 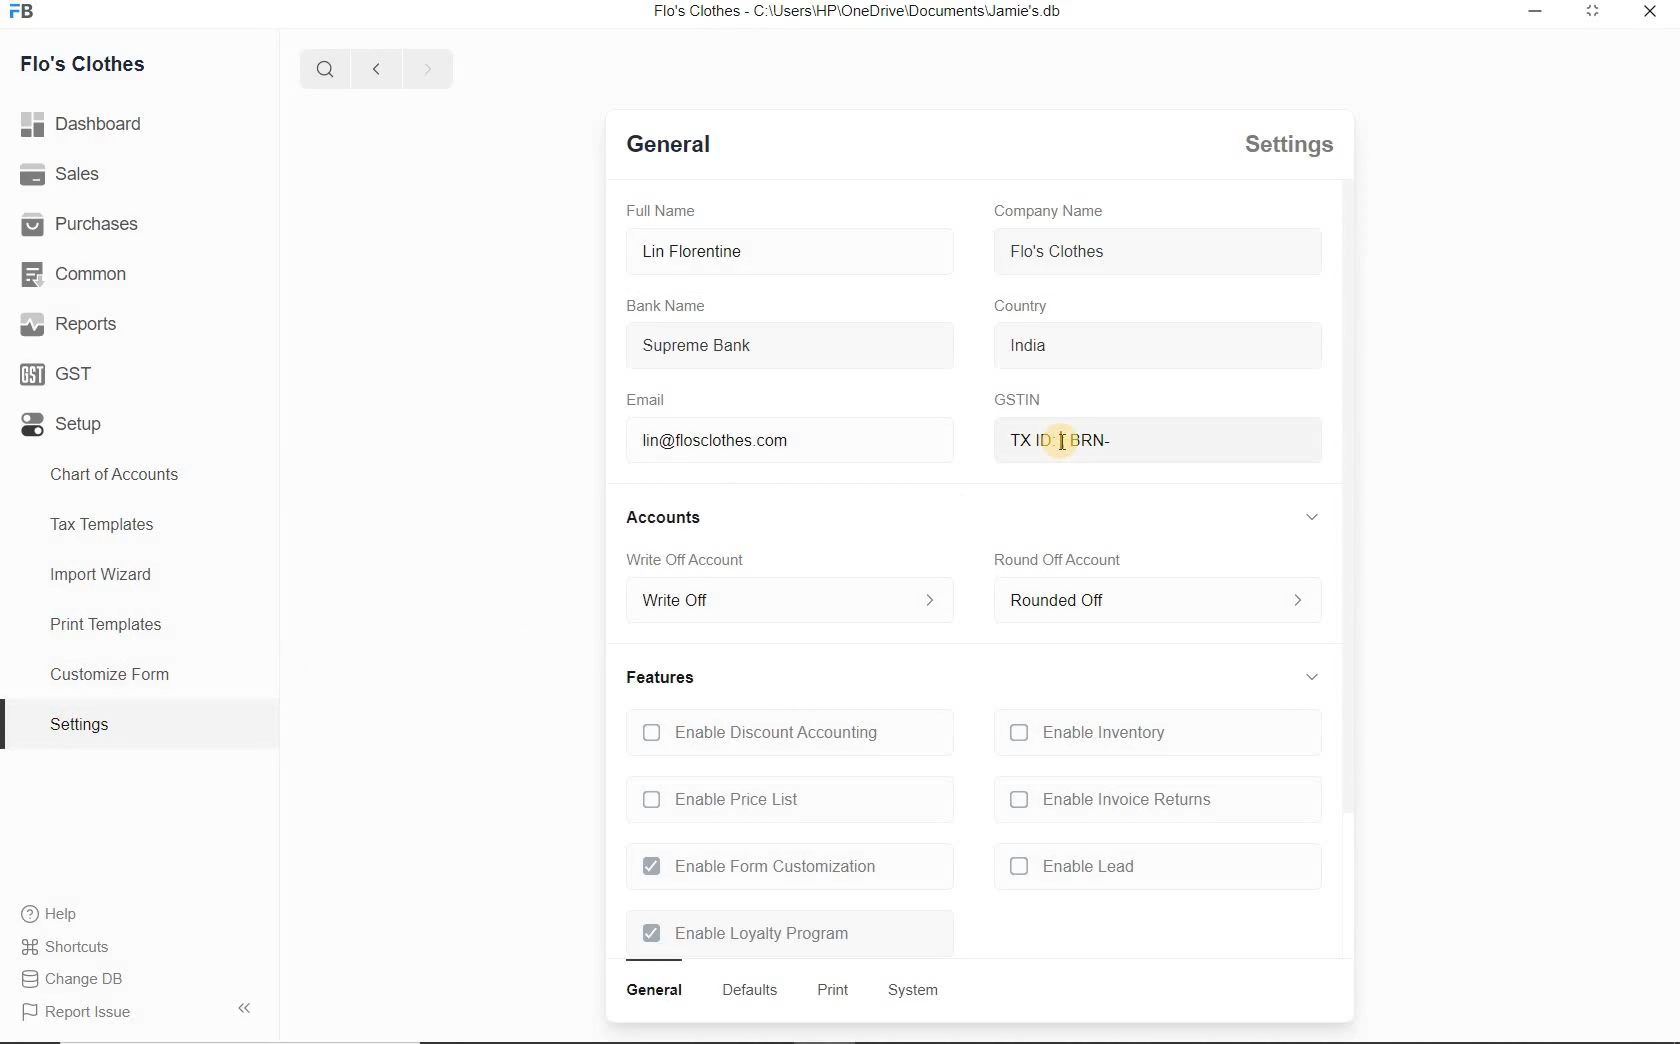 What do you see at coordinates (1011, 401) in the screenshot?
I see `GSTIN` at bounding box center [1011, 401].